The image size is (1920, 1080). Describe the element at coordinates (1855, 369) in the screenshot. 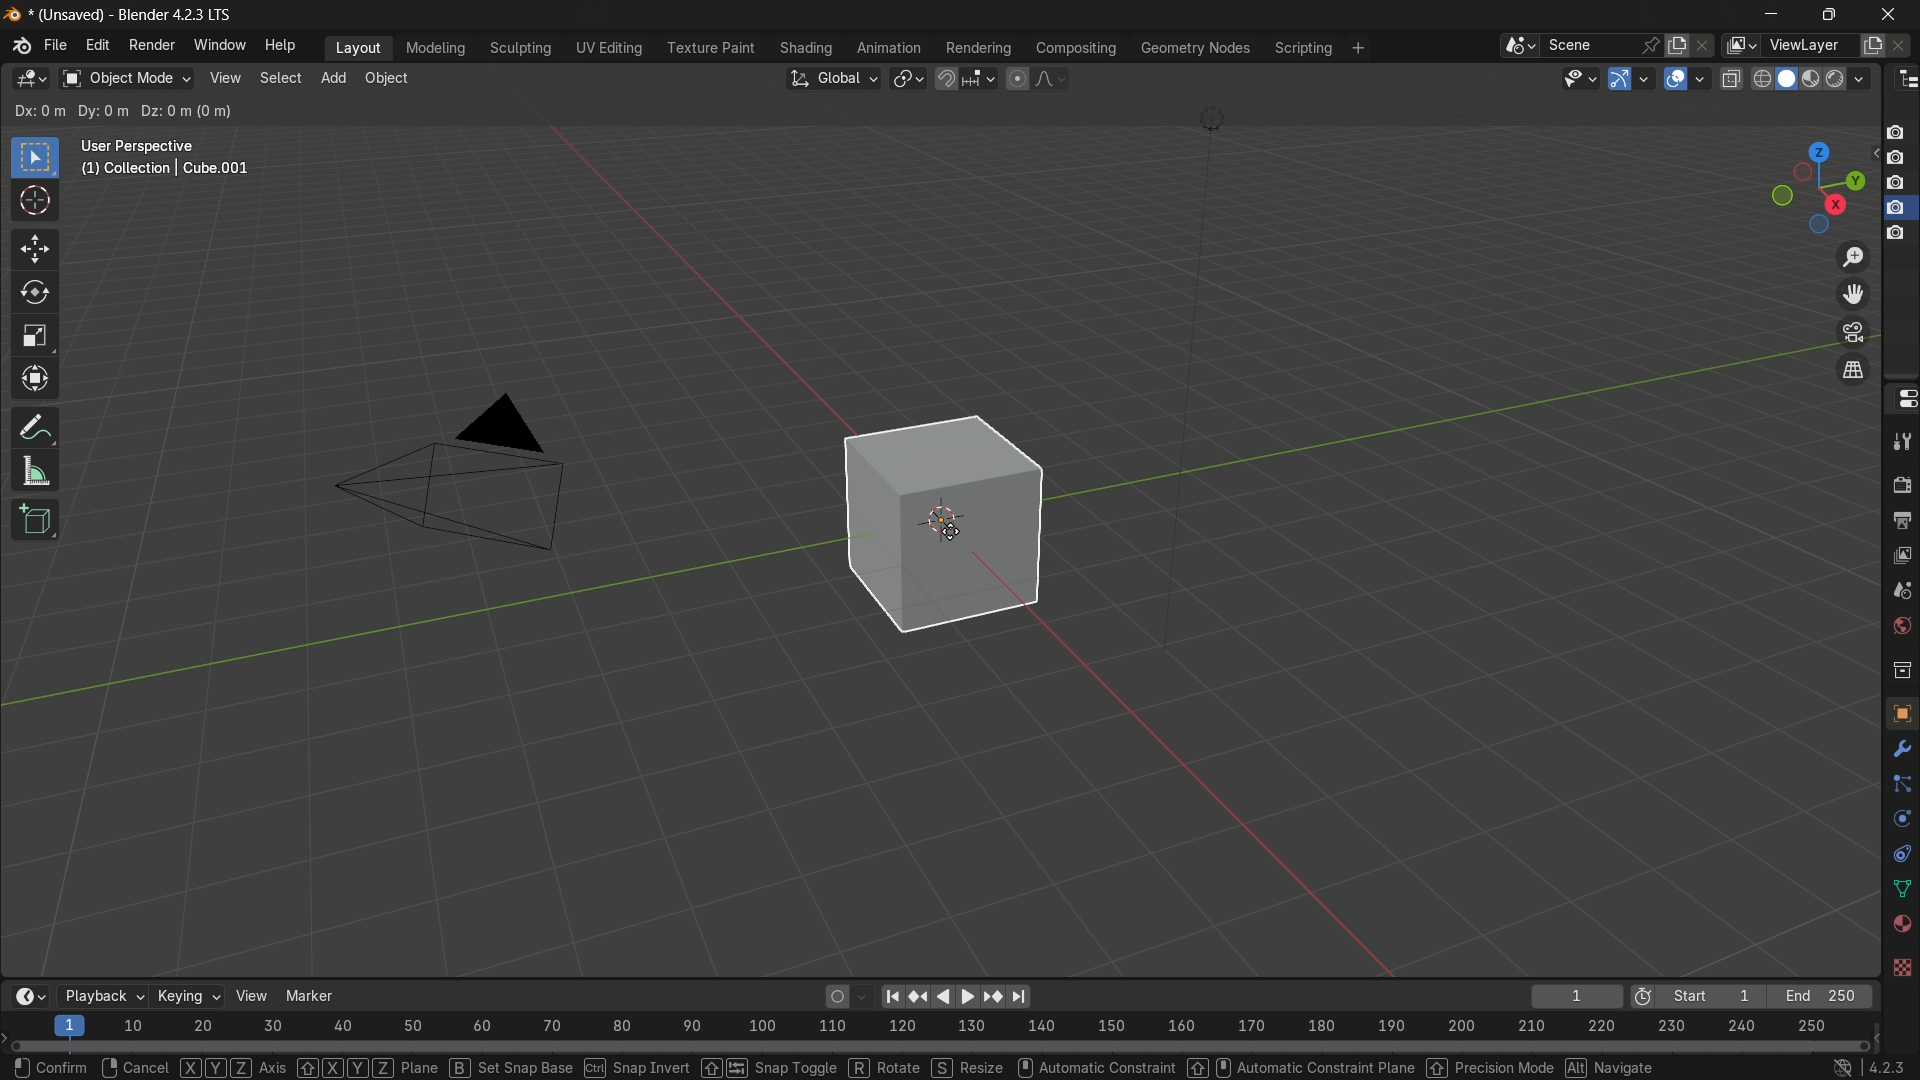

I see `switch view` at that location.